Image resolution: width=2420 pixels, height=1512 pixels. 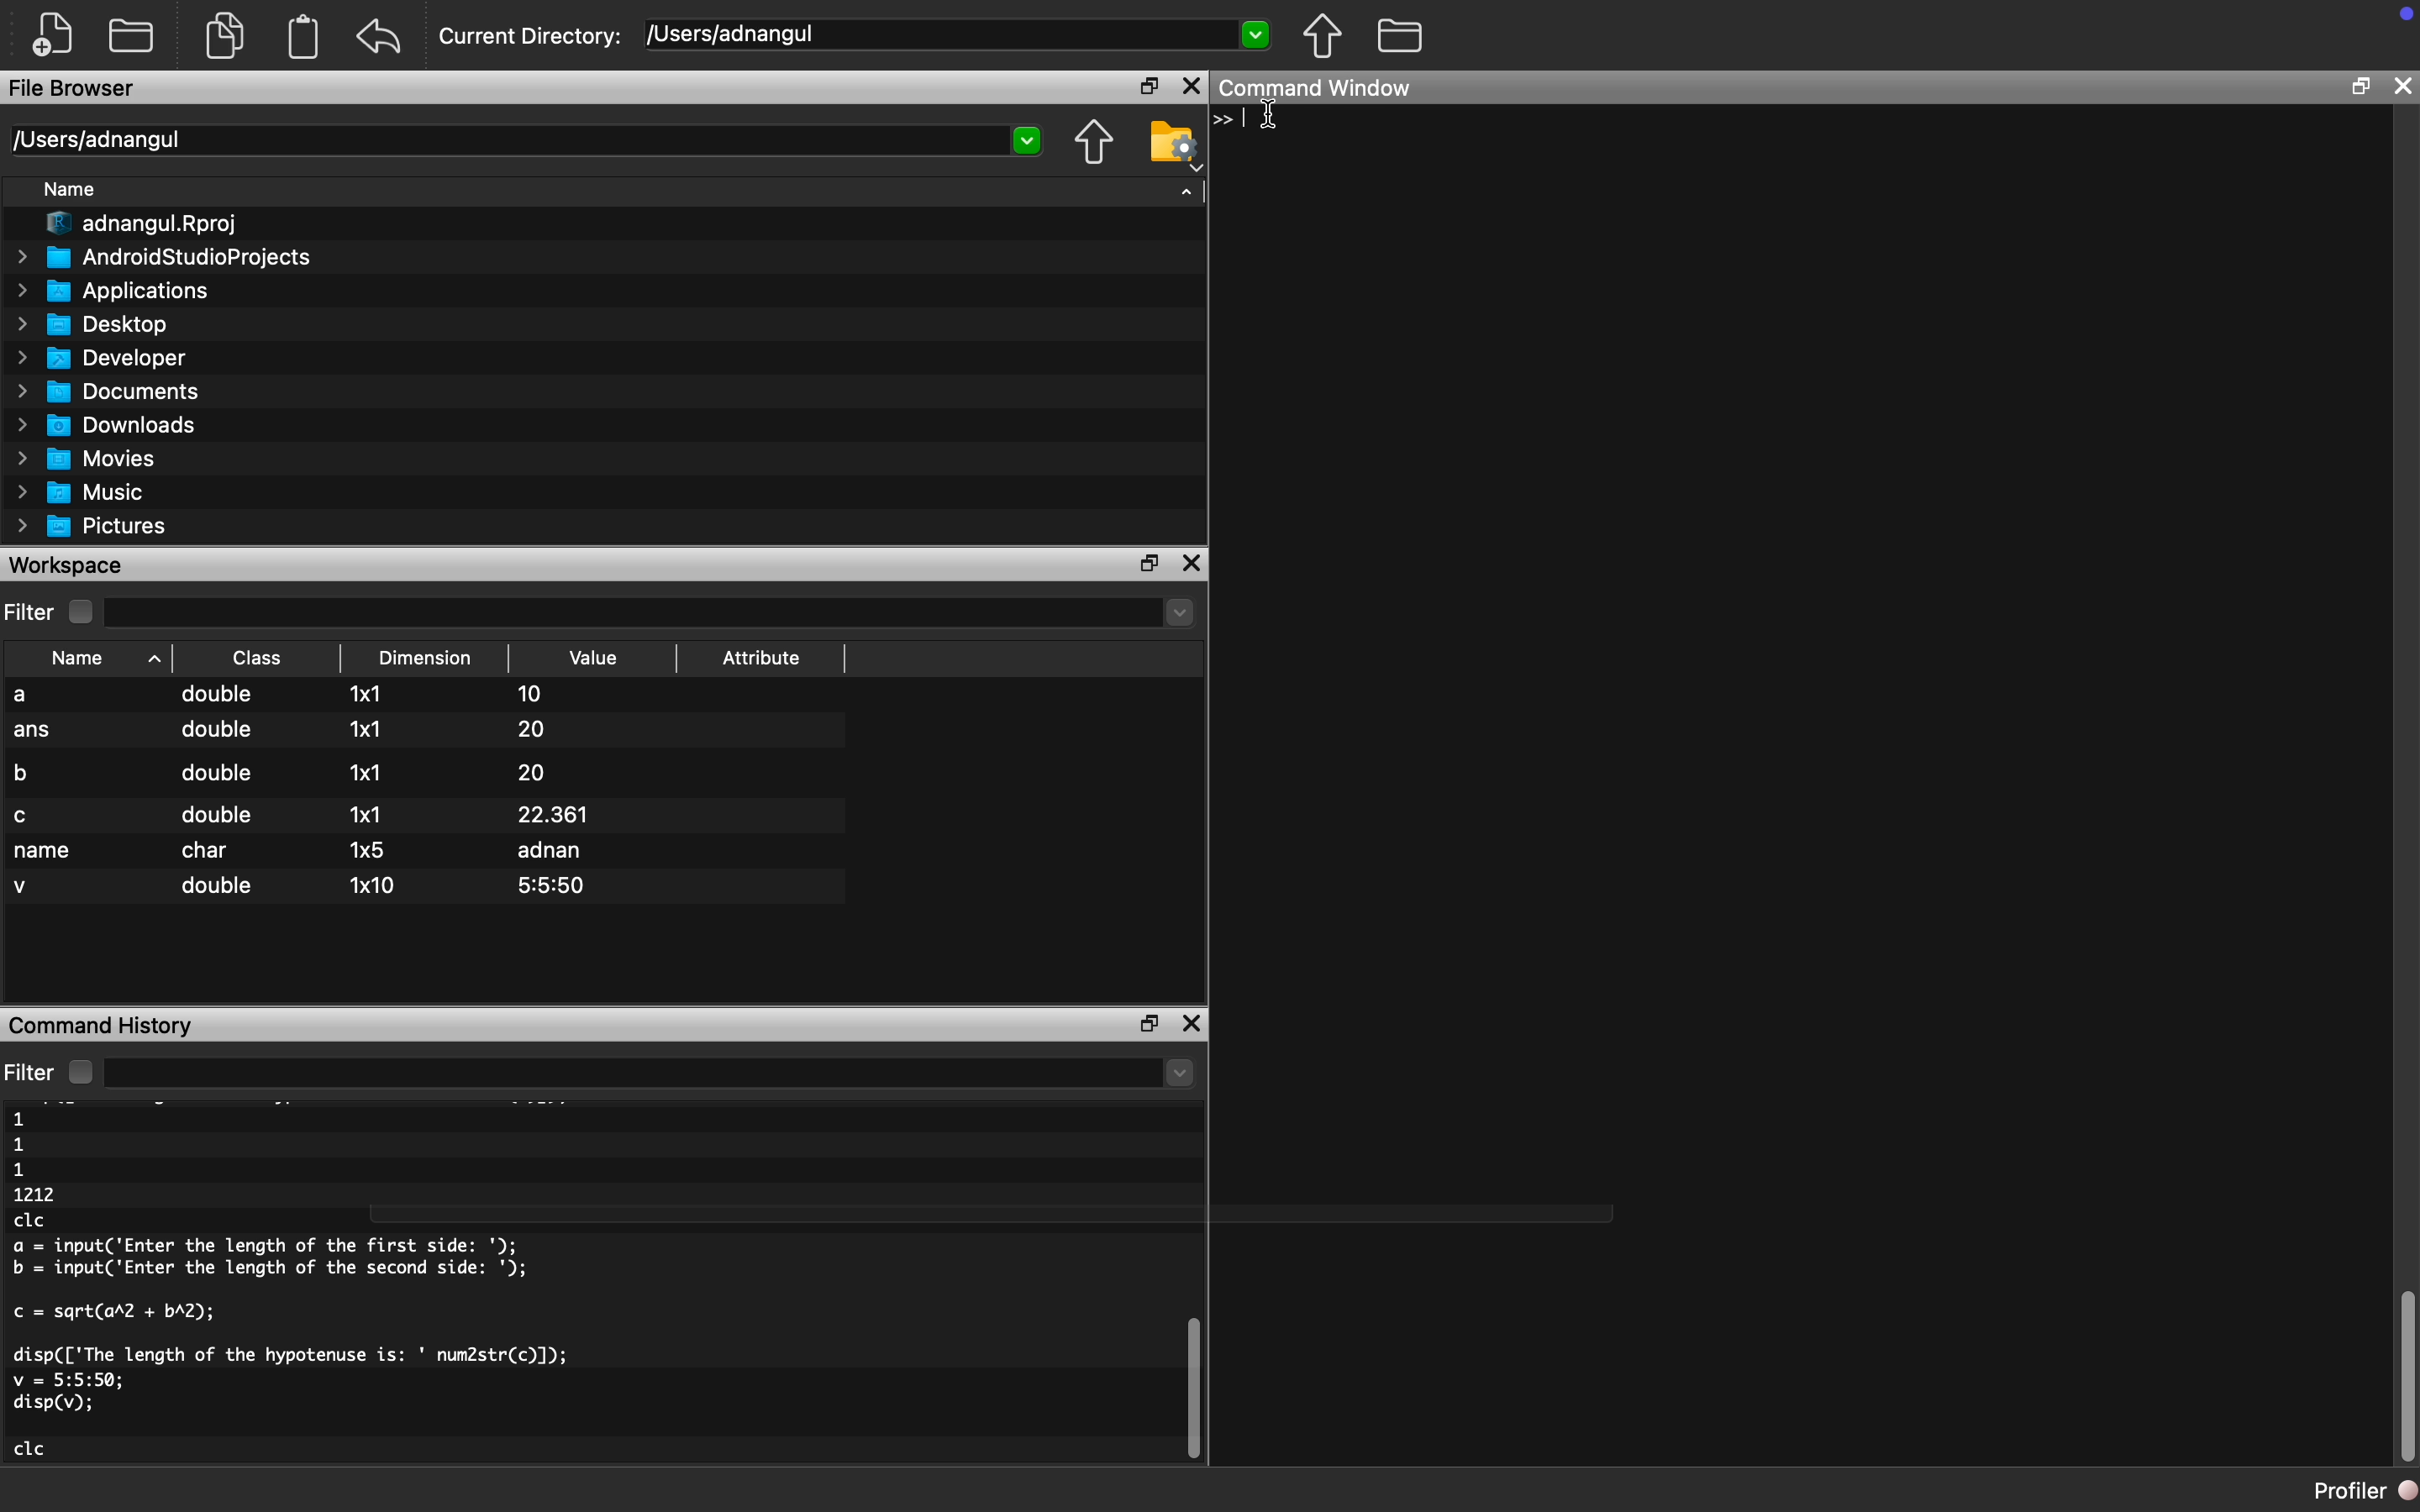 I want to click on 20, so click(x=535, y=729).